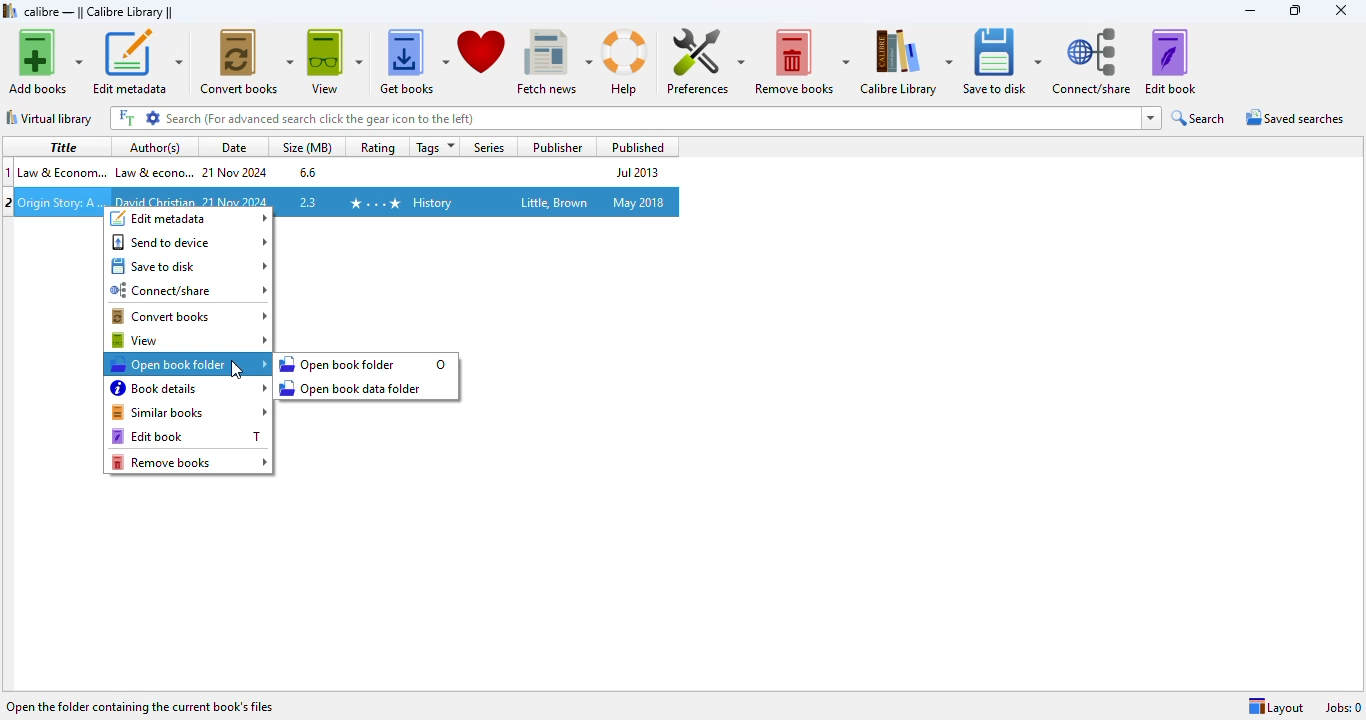  What do you see at coordinates (377, 147) in the screenshot?
I see `rating` at bounding box center [377, 147].